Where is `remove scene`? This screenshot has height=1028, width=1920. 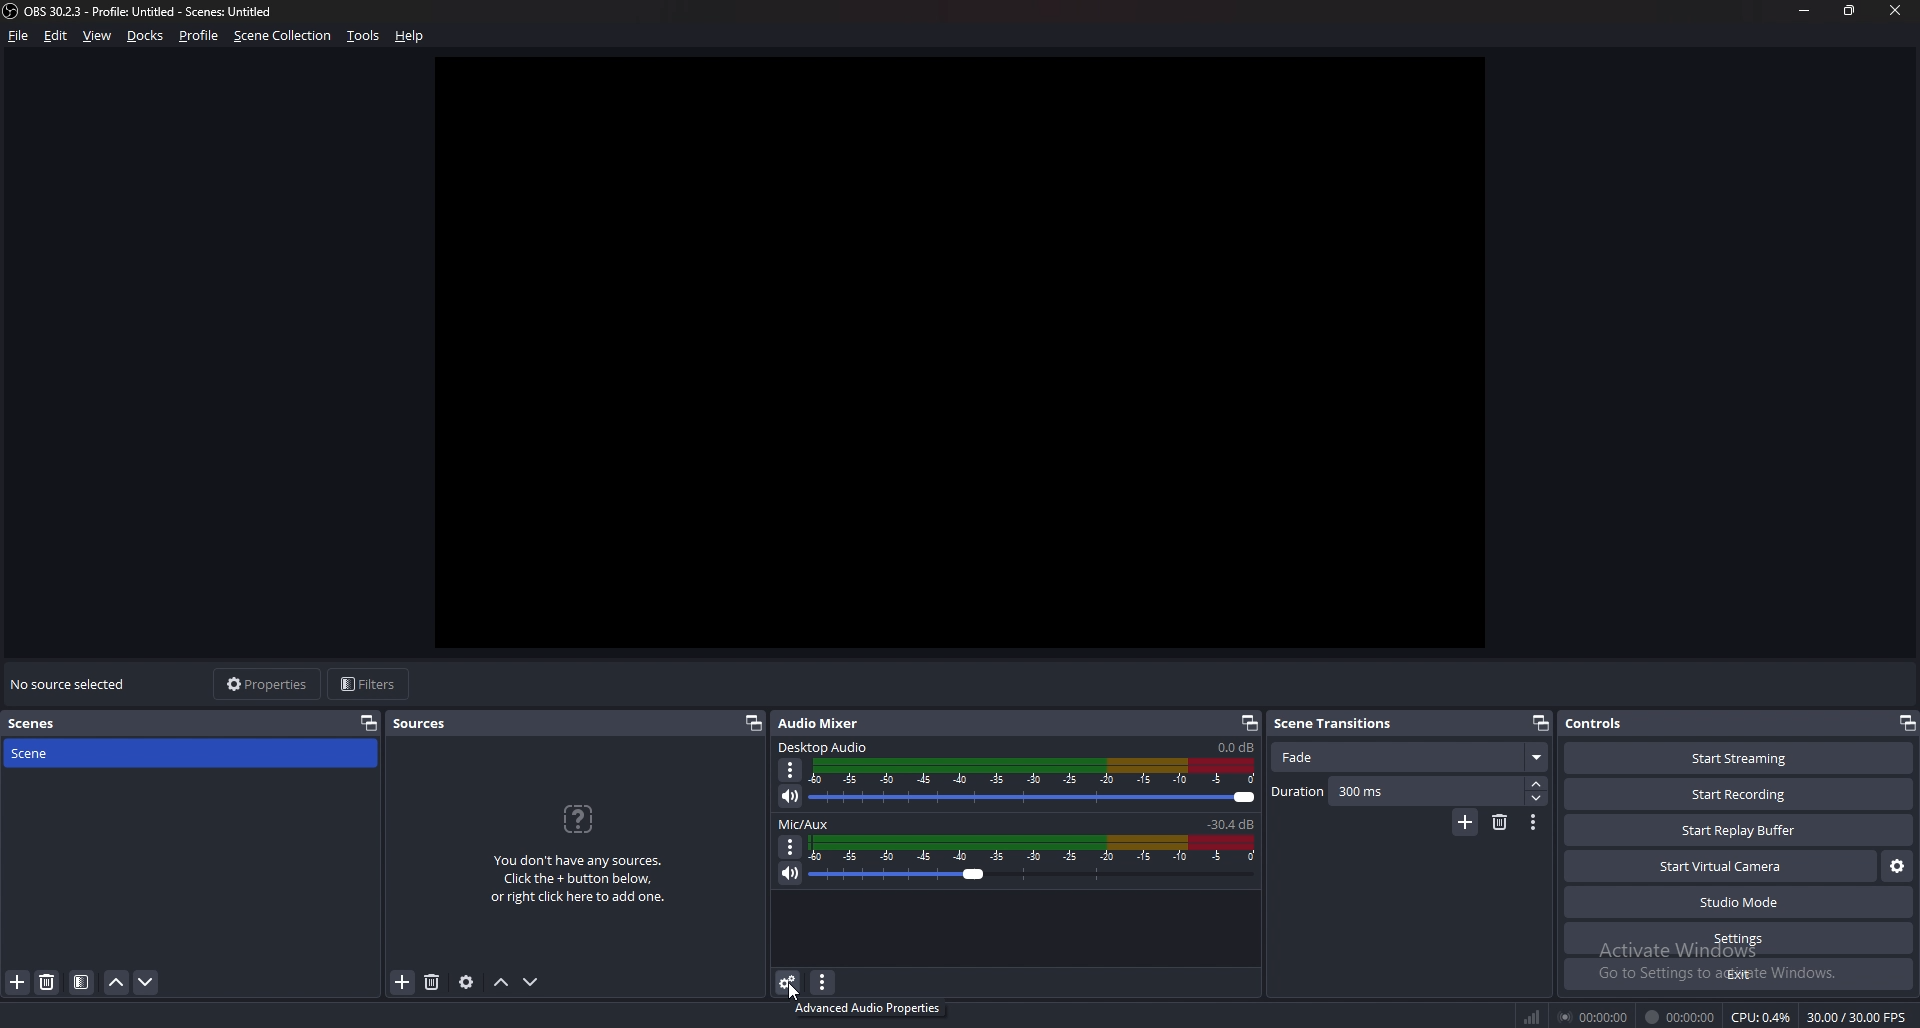
remove scene is located at coordinates (48, 983).